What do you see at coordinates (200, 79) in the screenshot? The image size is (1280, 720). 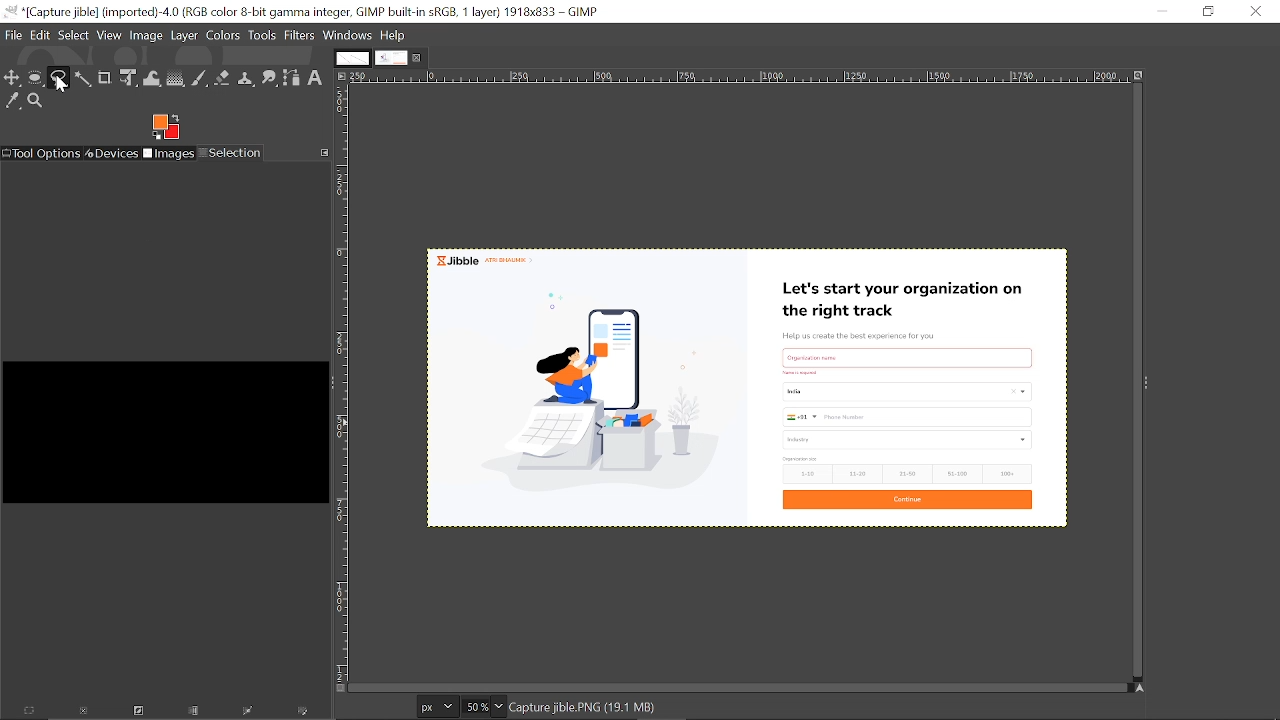 I see `Paintbrush tool` at bounding box center [200, 79].